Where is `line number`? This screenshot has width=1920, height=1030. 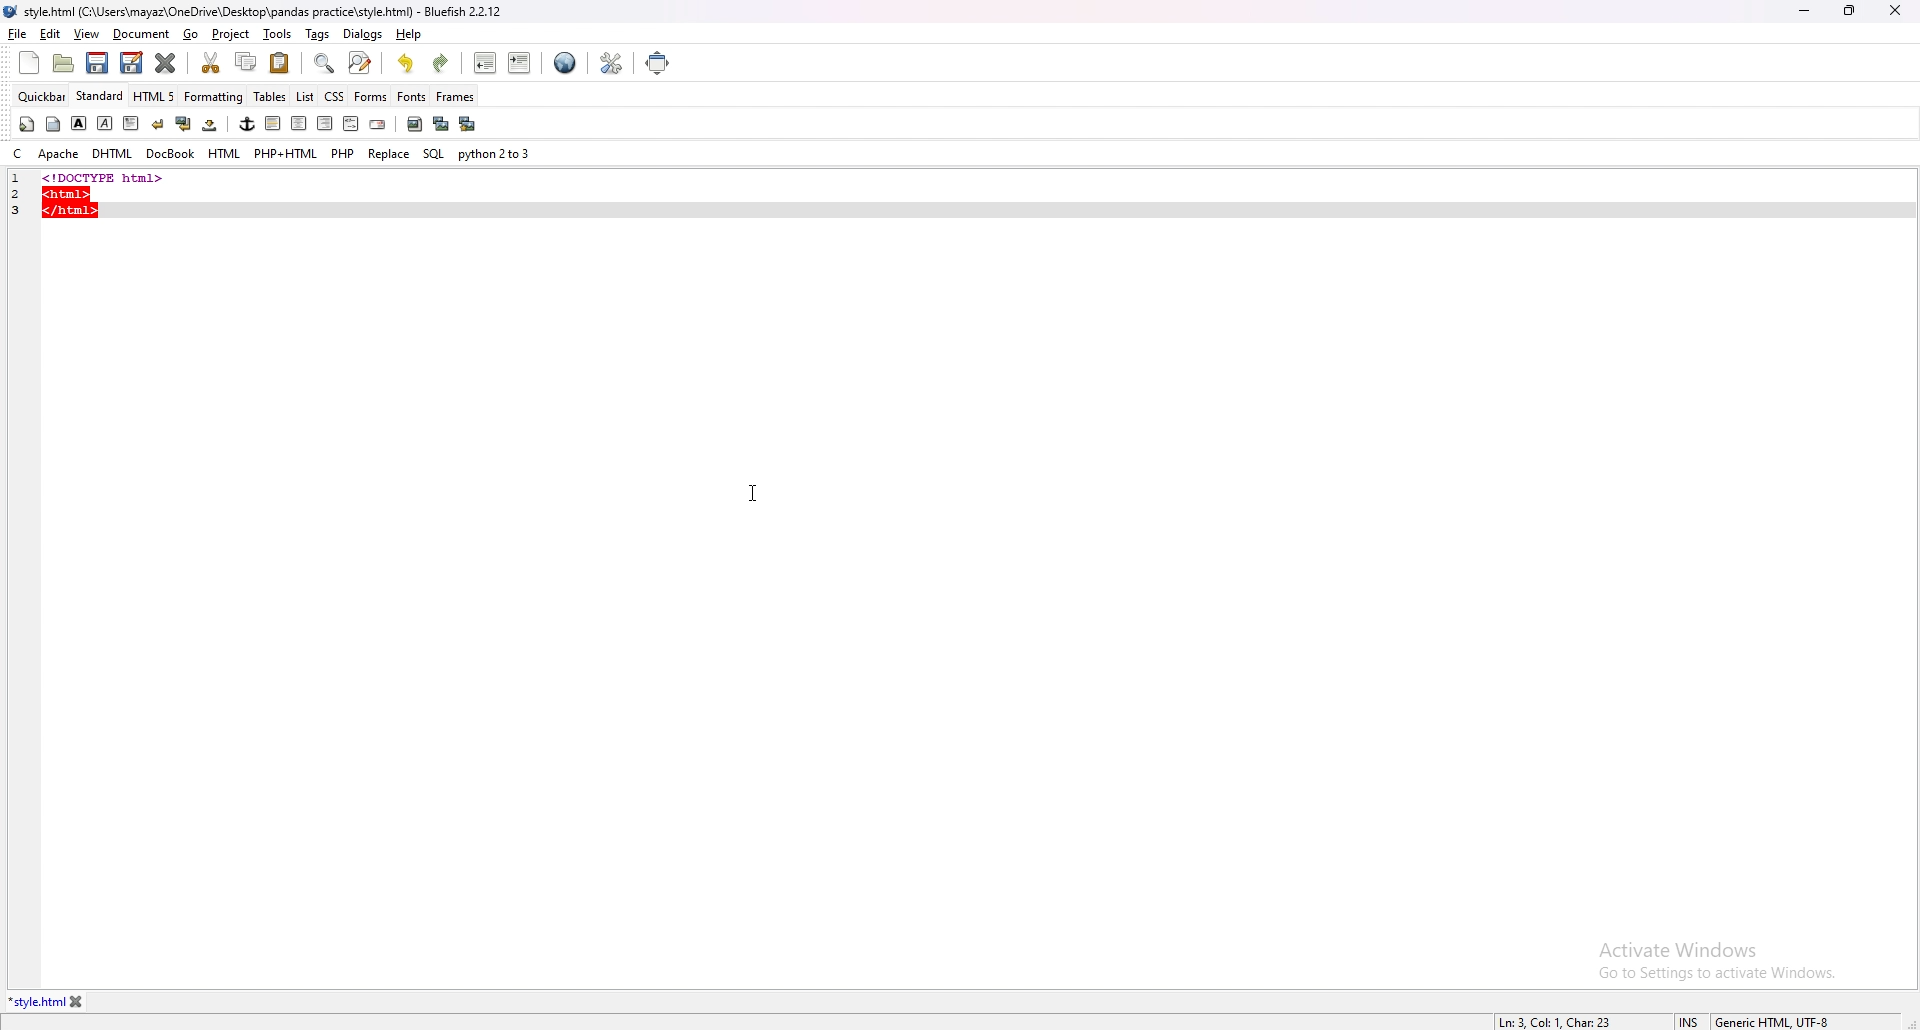 line number is located at coordinates (16, 179).